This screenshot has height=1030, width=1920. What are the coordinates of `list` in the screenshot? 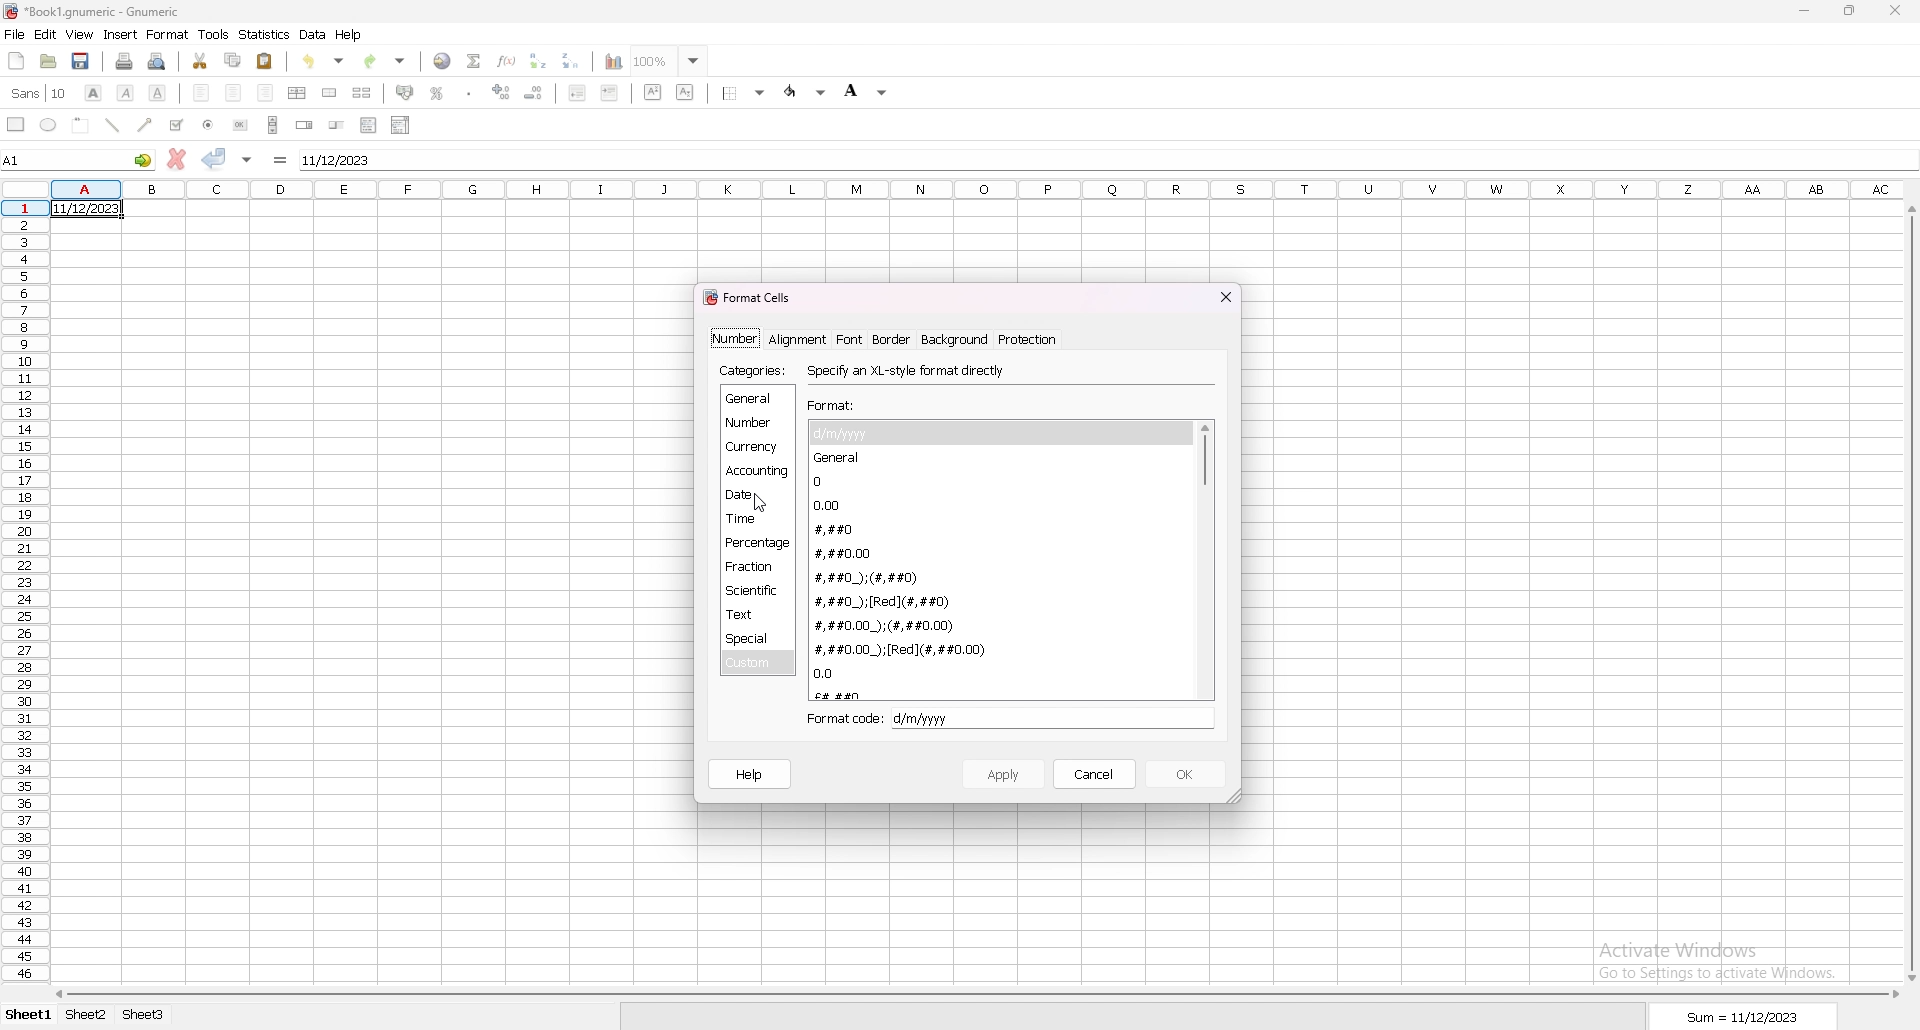 It's located at (370, 126).